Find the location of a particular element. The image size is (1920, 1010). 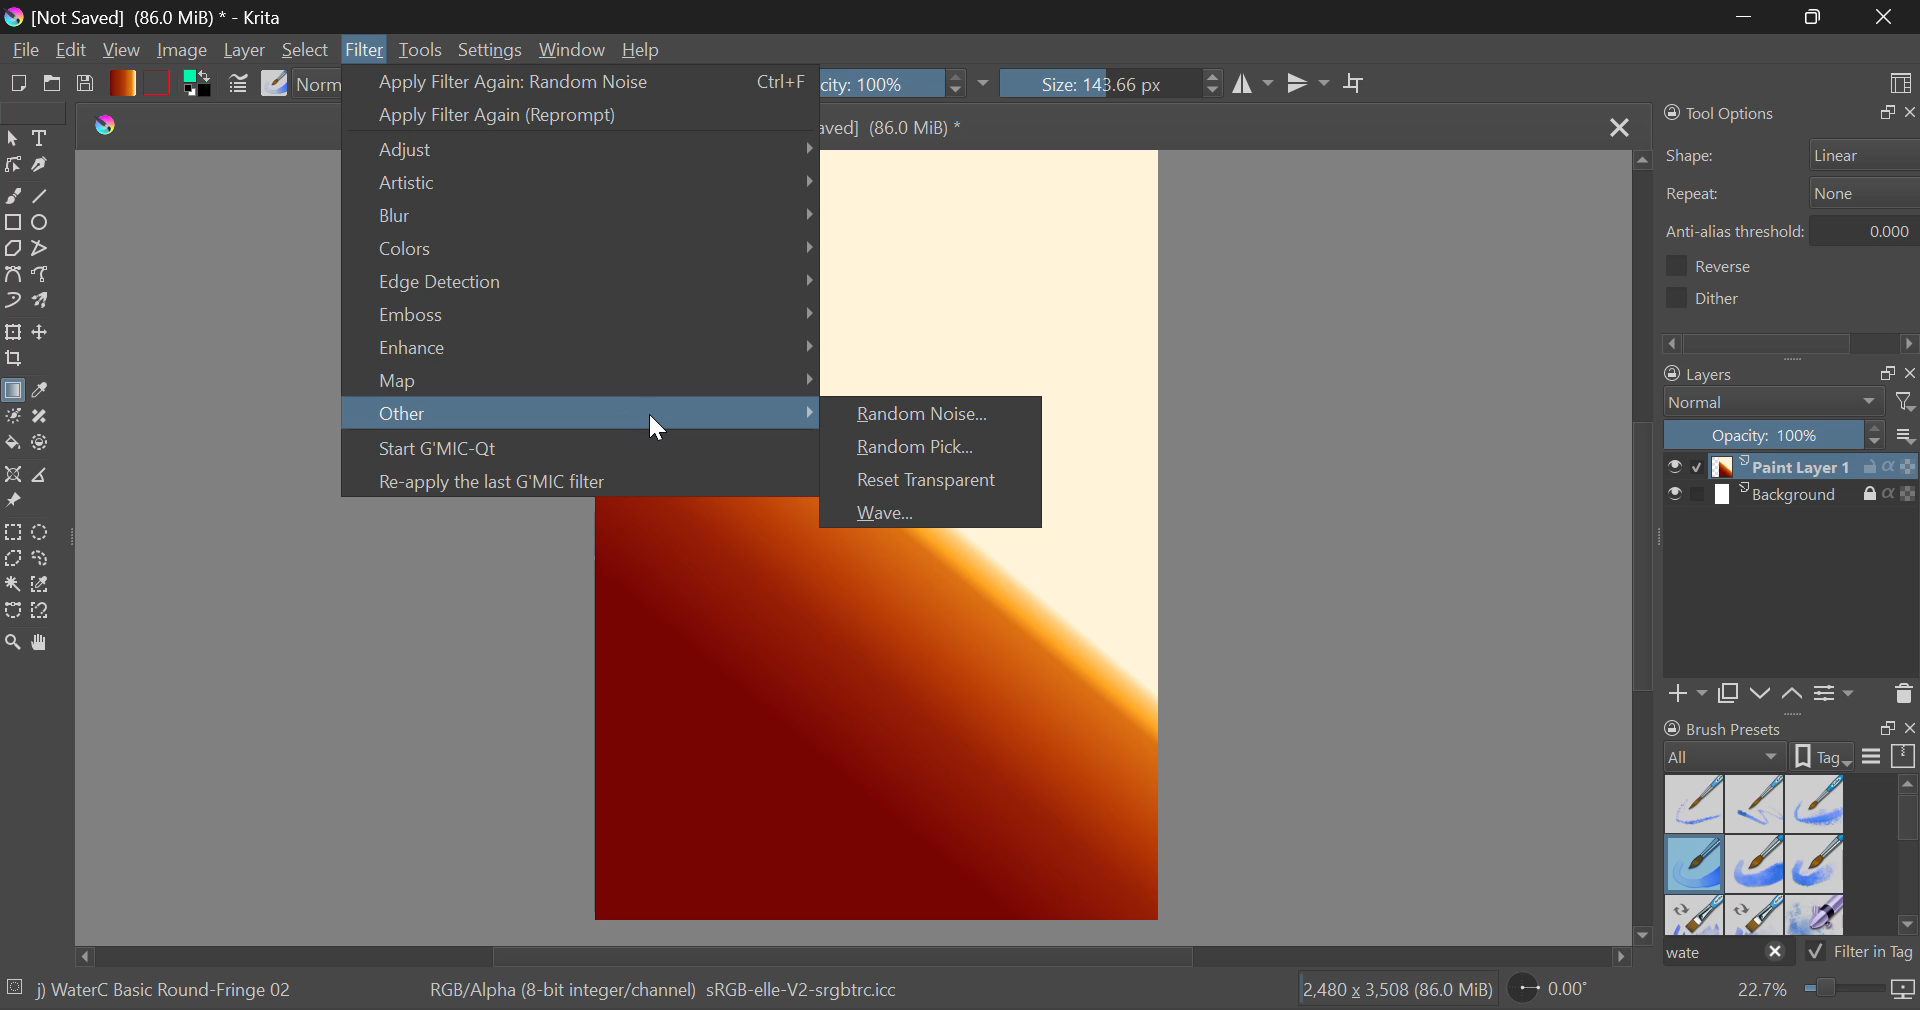

Bezier Curve is located at coordinates (12, 274).